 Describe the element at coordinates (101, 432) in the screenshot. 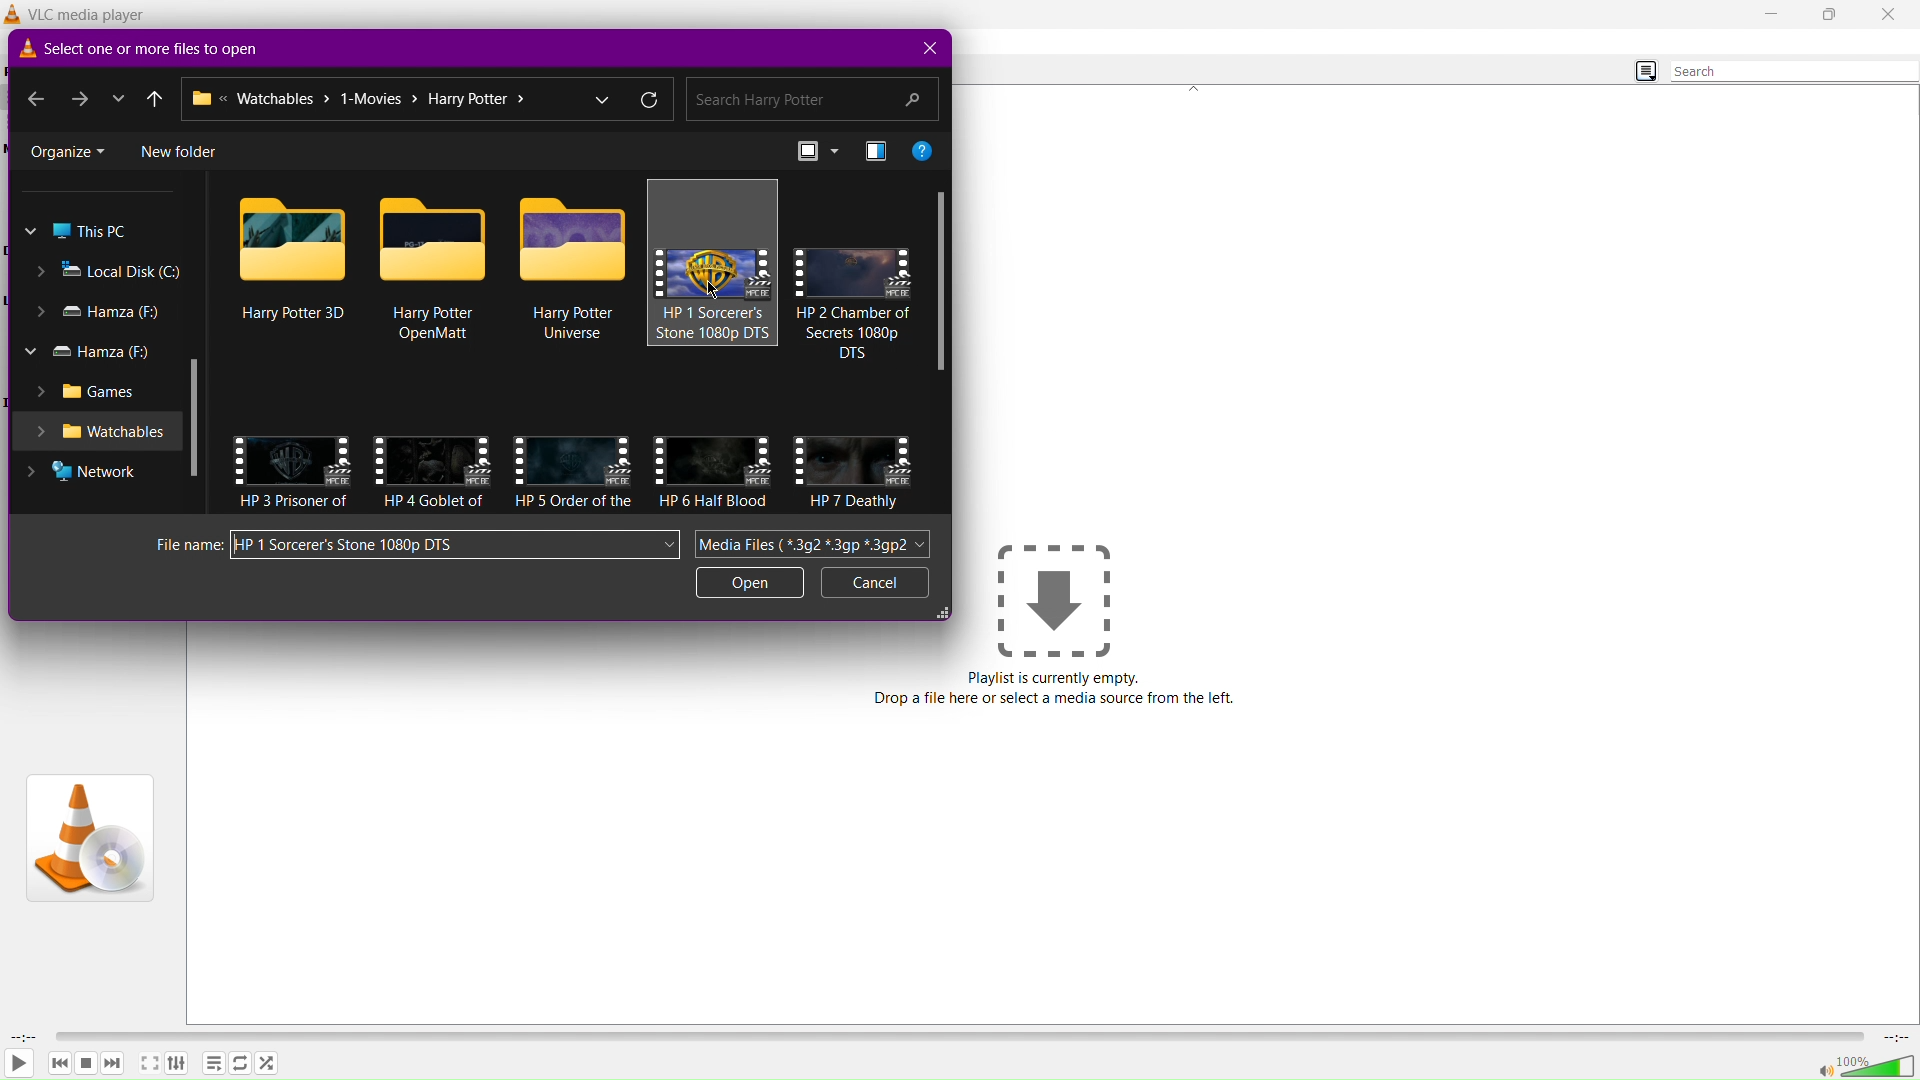

I see `watchables` at that location.